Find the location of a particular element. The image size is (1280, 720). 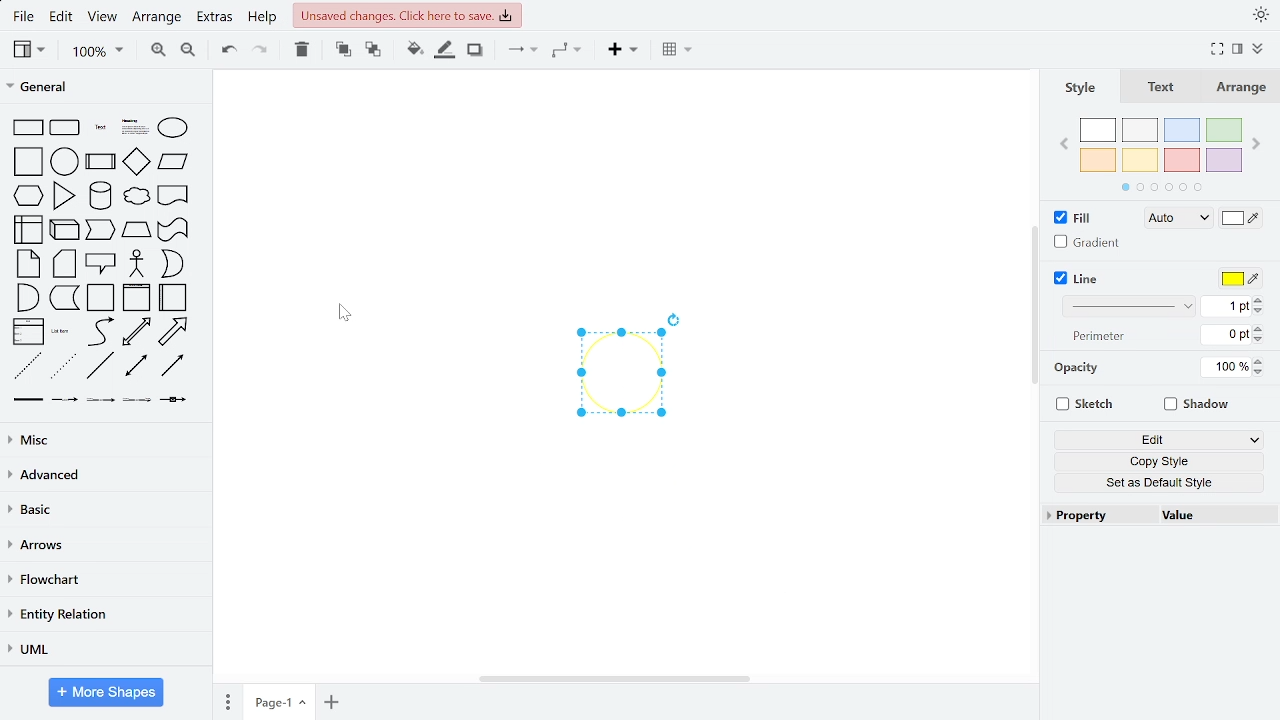

edit is located at coordinates (1161, 440).